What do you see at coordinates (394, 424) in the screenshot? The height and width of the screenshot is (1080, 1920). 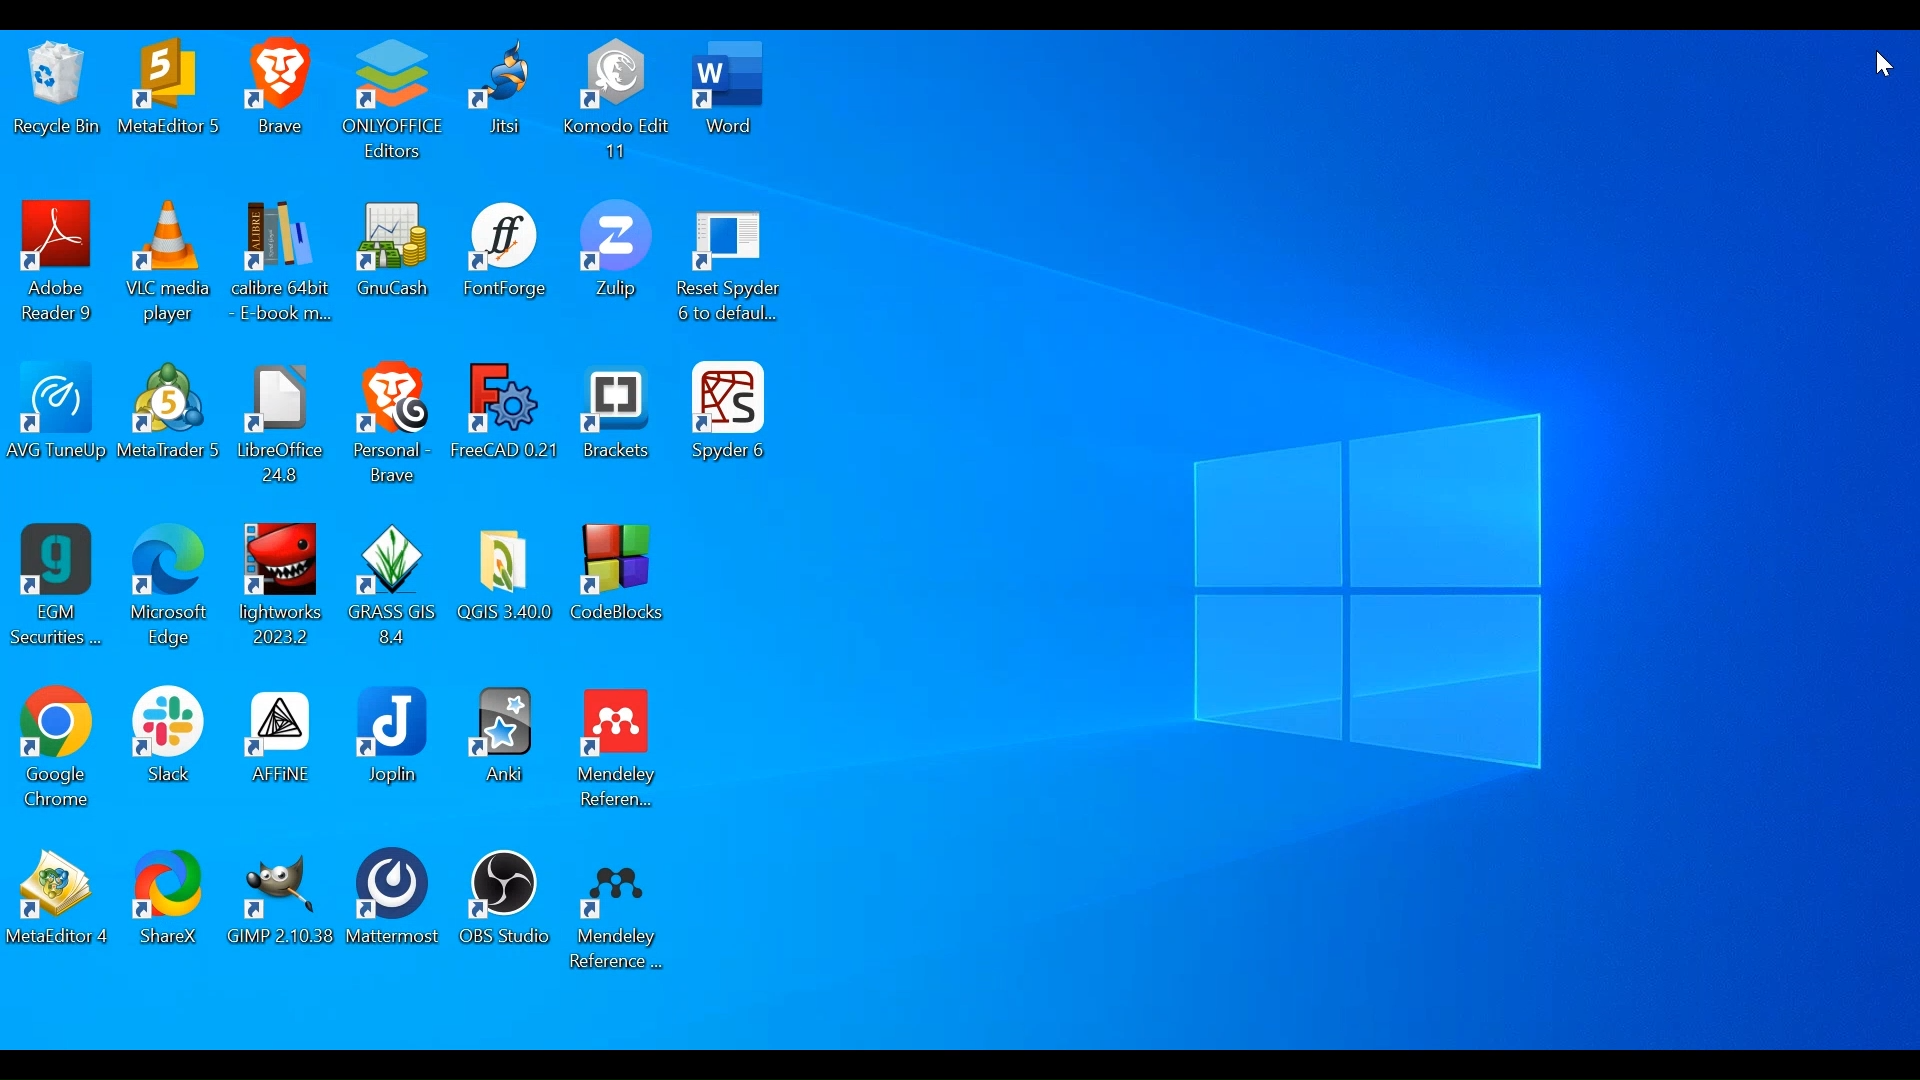 I see `Personal- Brave ` at bounding box center [394, 424].